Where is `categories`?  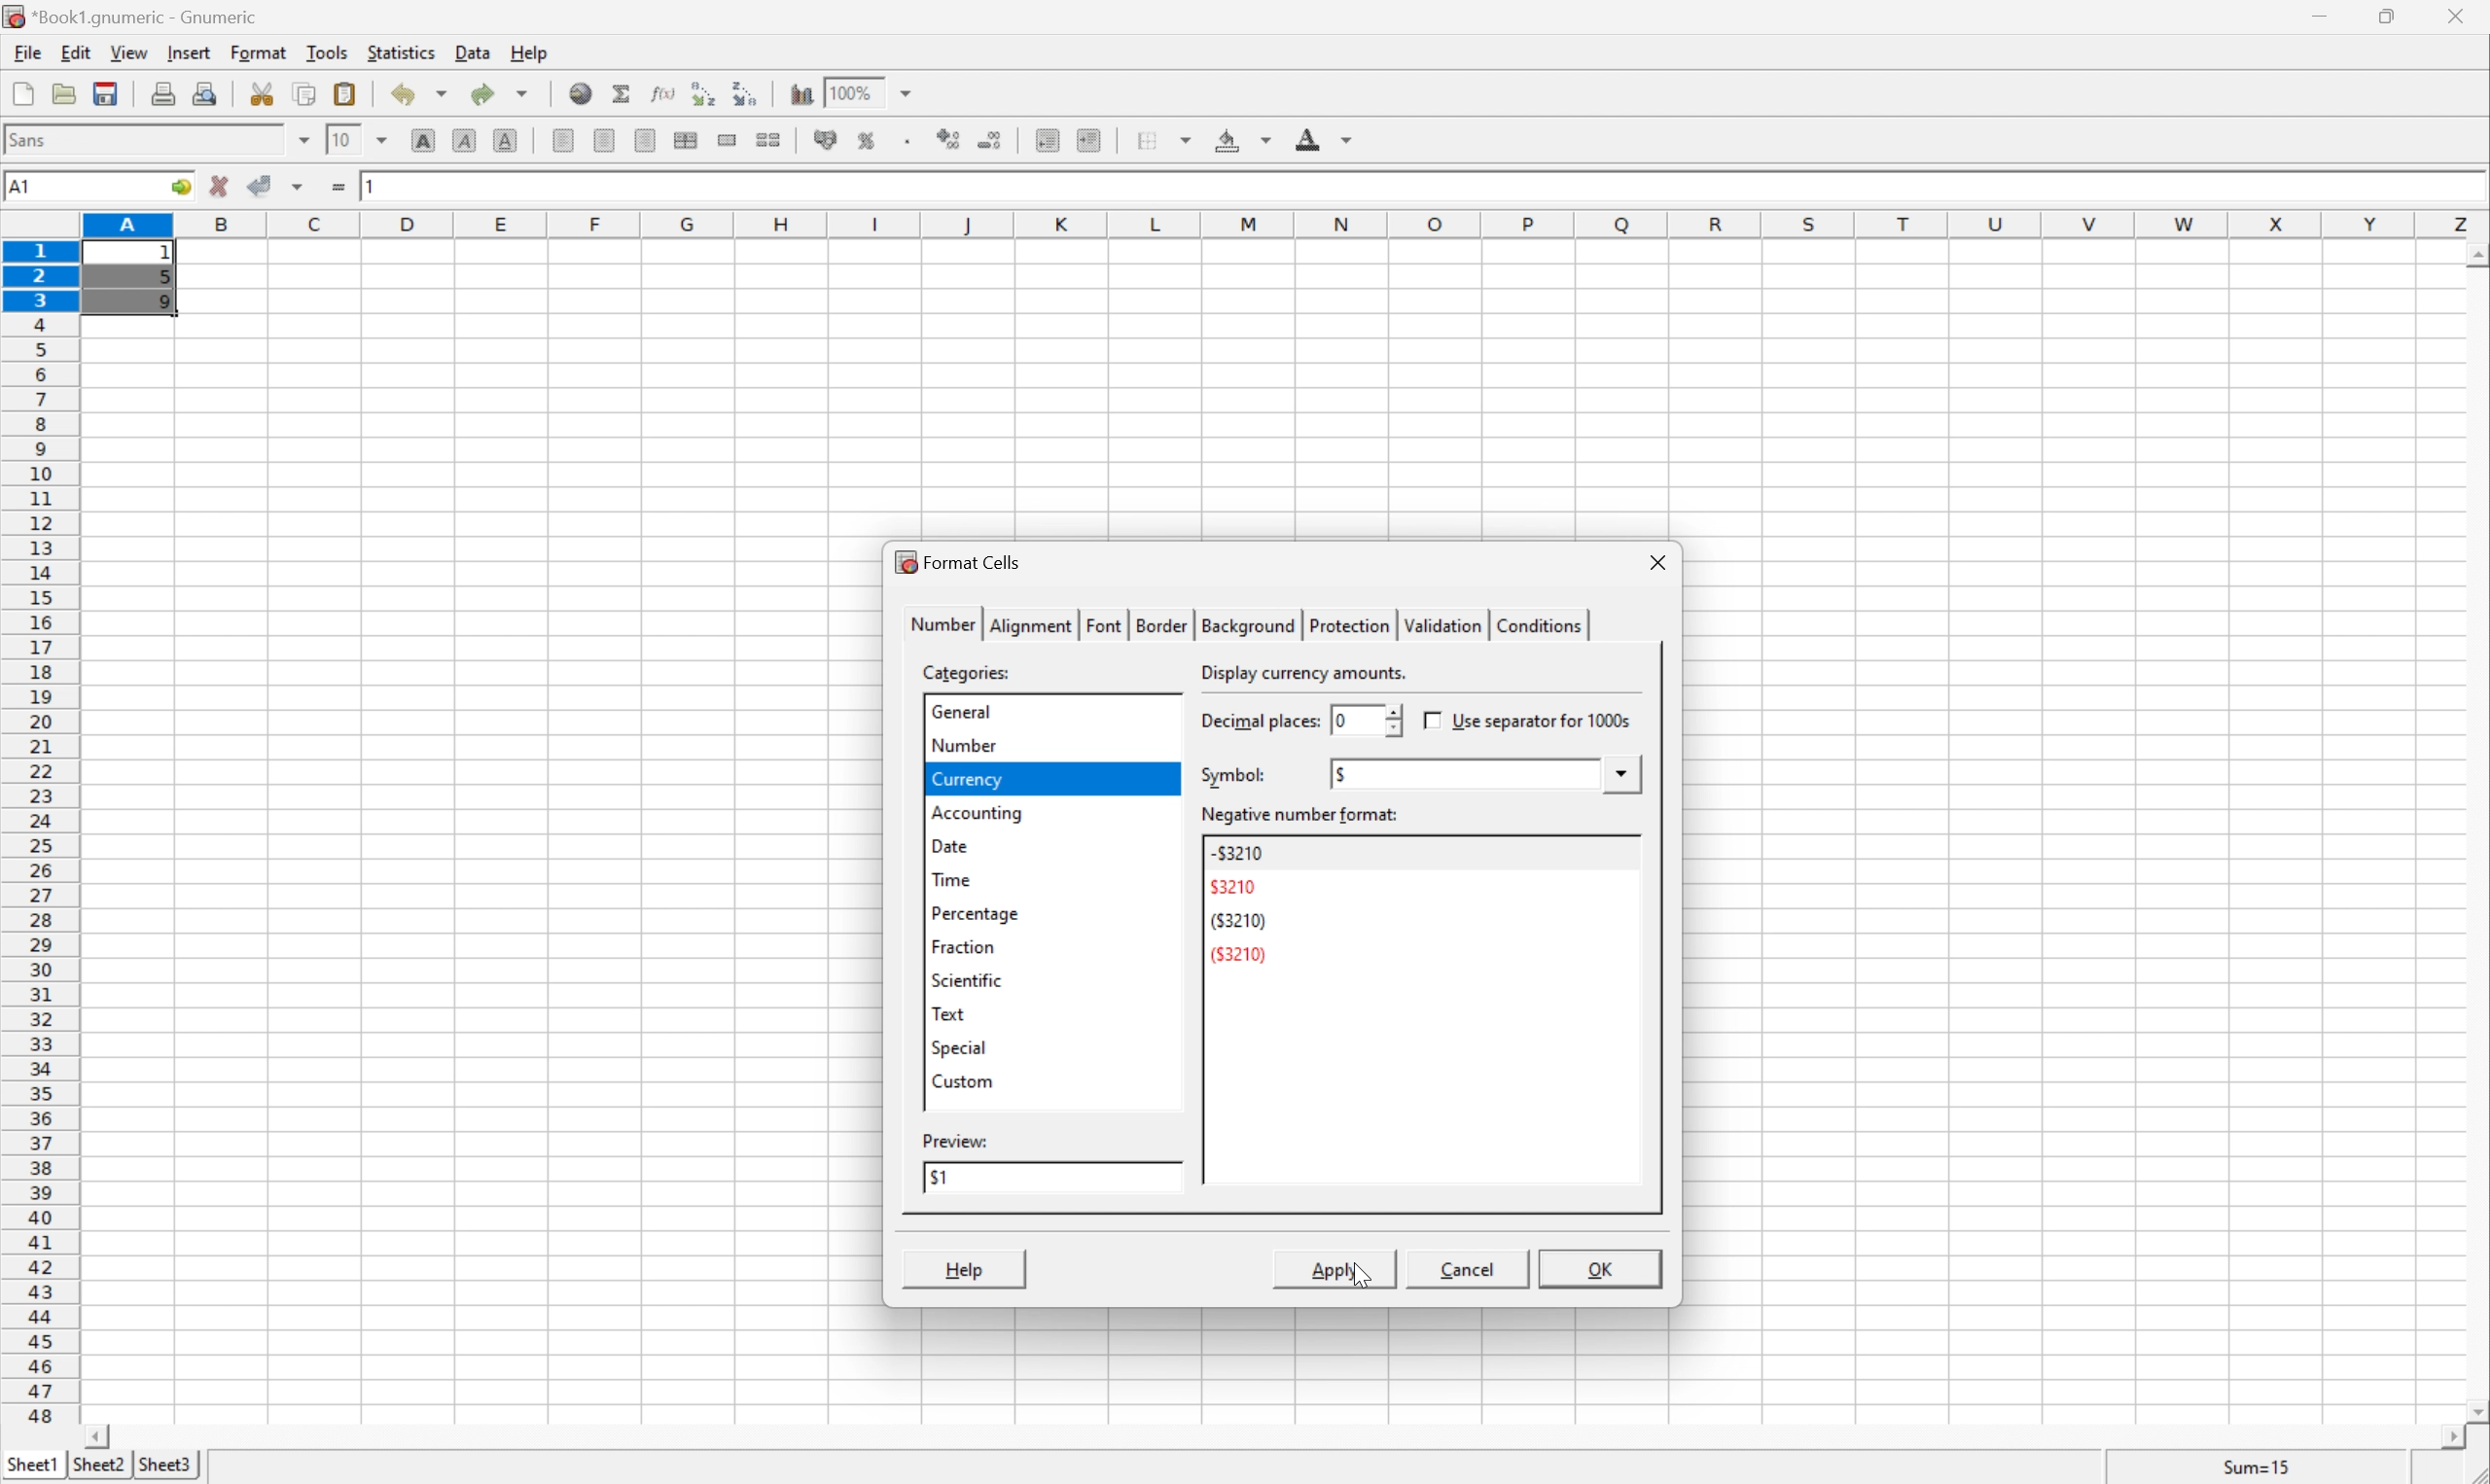 categories is located at coordinates (970, 672).